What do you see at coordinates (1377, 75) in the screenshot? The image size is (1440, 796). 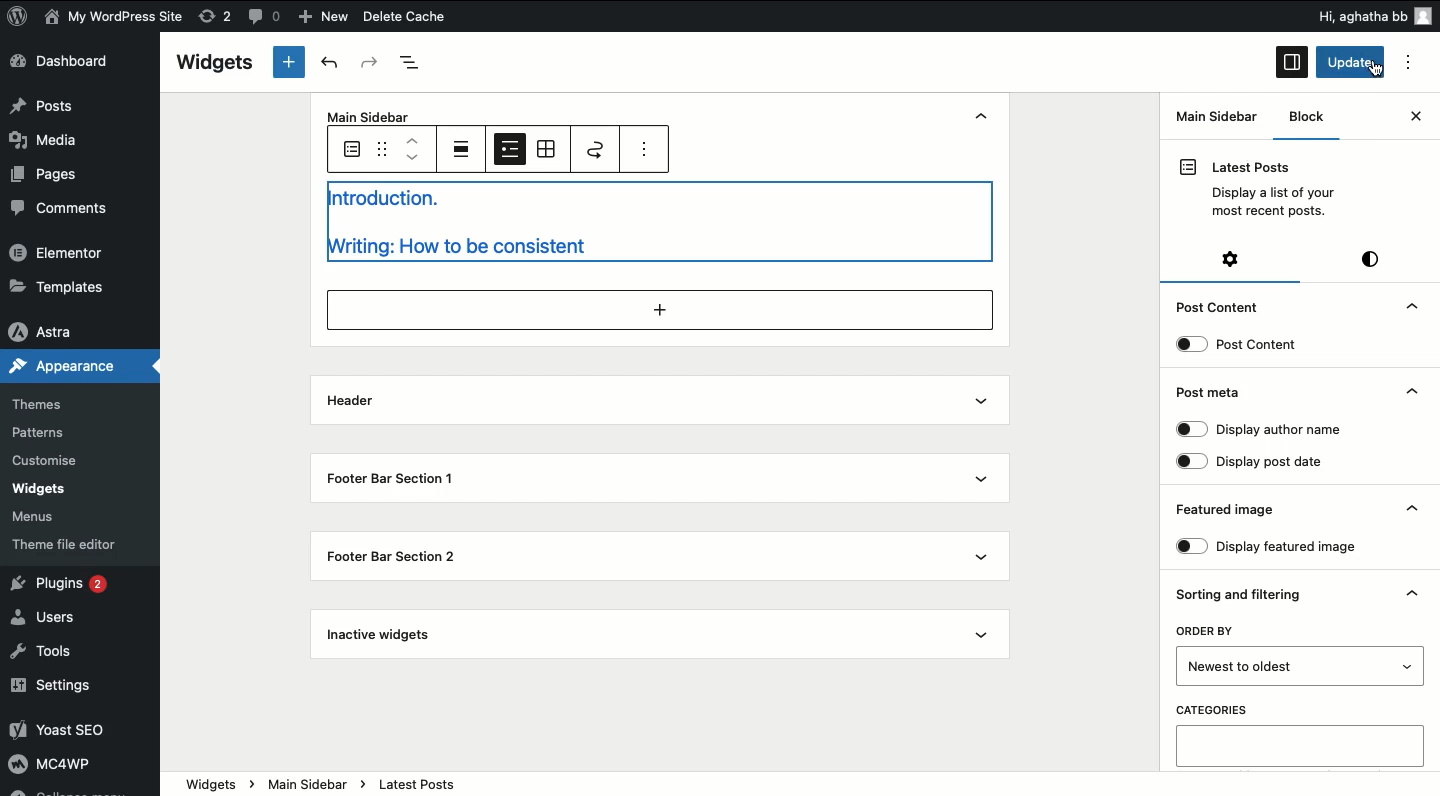 I see `cursor` at bounding box center [1377, 75].